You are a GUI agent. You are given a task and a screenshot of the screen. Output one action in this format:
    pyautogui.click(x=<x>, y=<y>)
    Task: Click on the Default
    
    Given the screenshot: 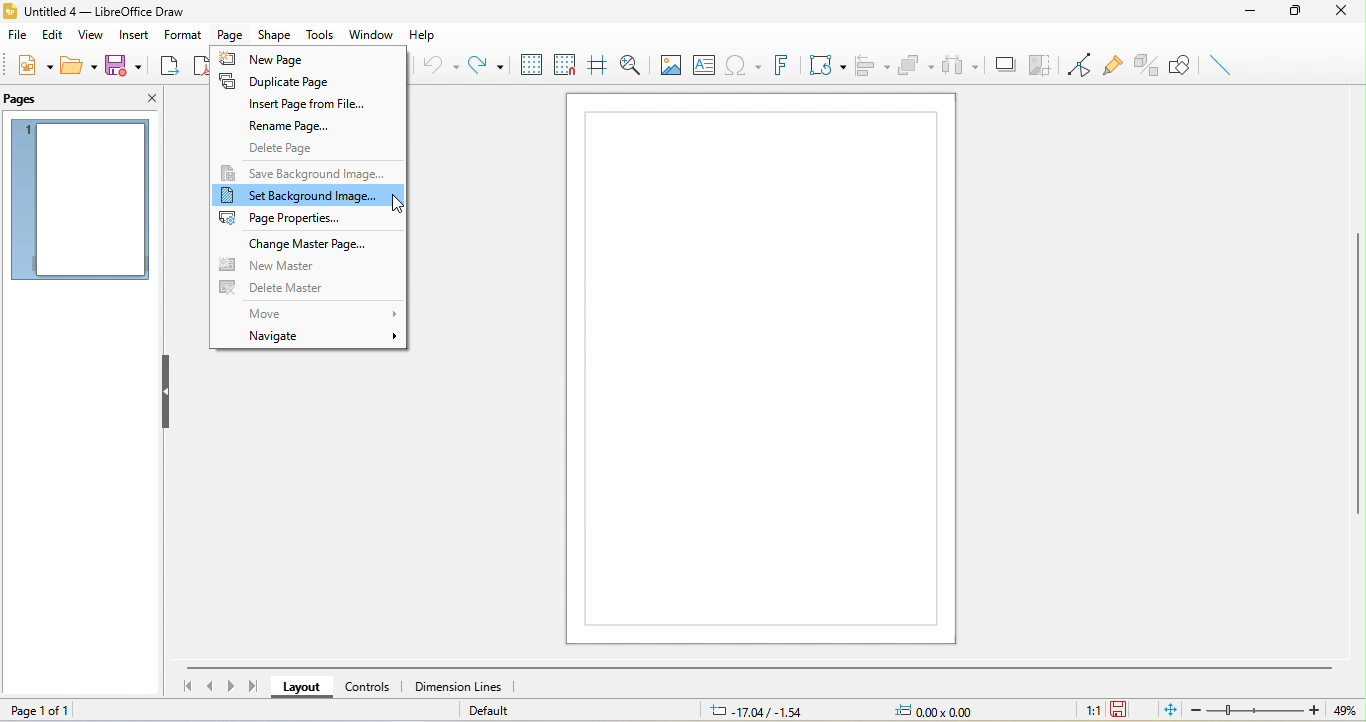 What is the action you would take?
    pyautogui.click(x=496, y=711)
    